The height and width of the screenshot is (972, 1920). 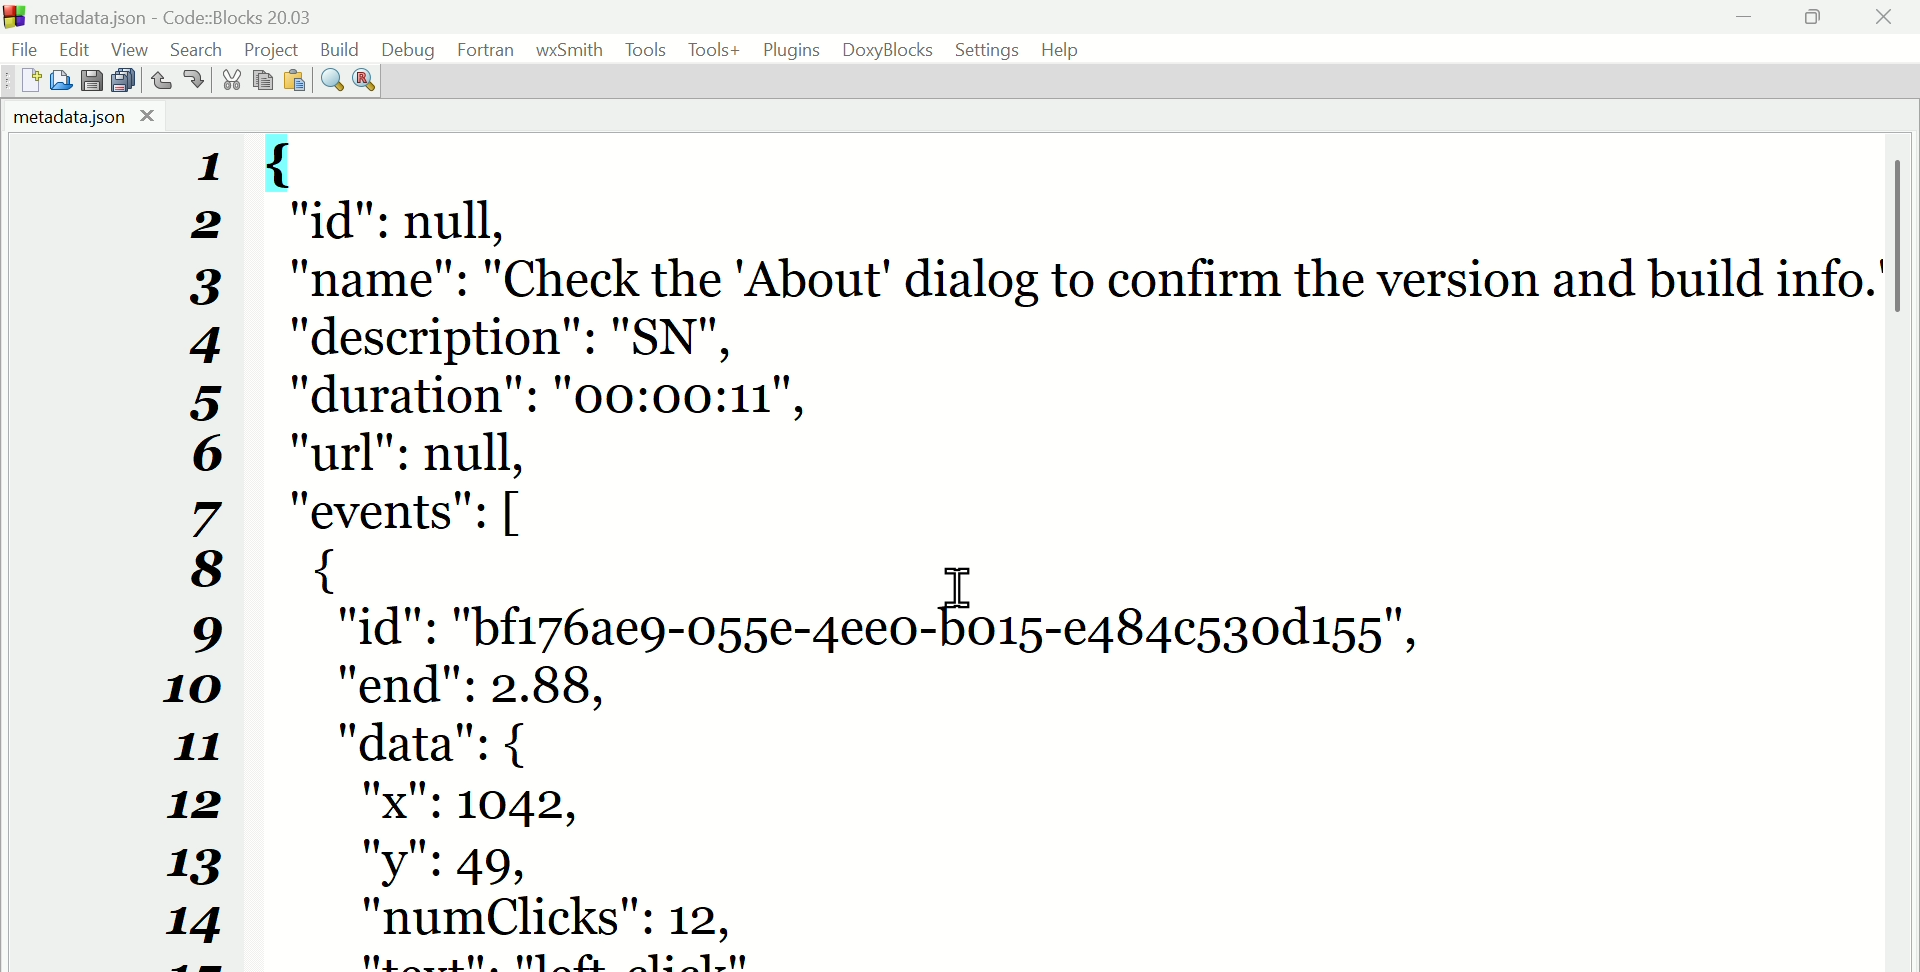 I want to click on Project, so click(x=274, y=47).